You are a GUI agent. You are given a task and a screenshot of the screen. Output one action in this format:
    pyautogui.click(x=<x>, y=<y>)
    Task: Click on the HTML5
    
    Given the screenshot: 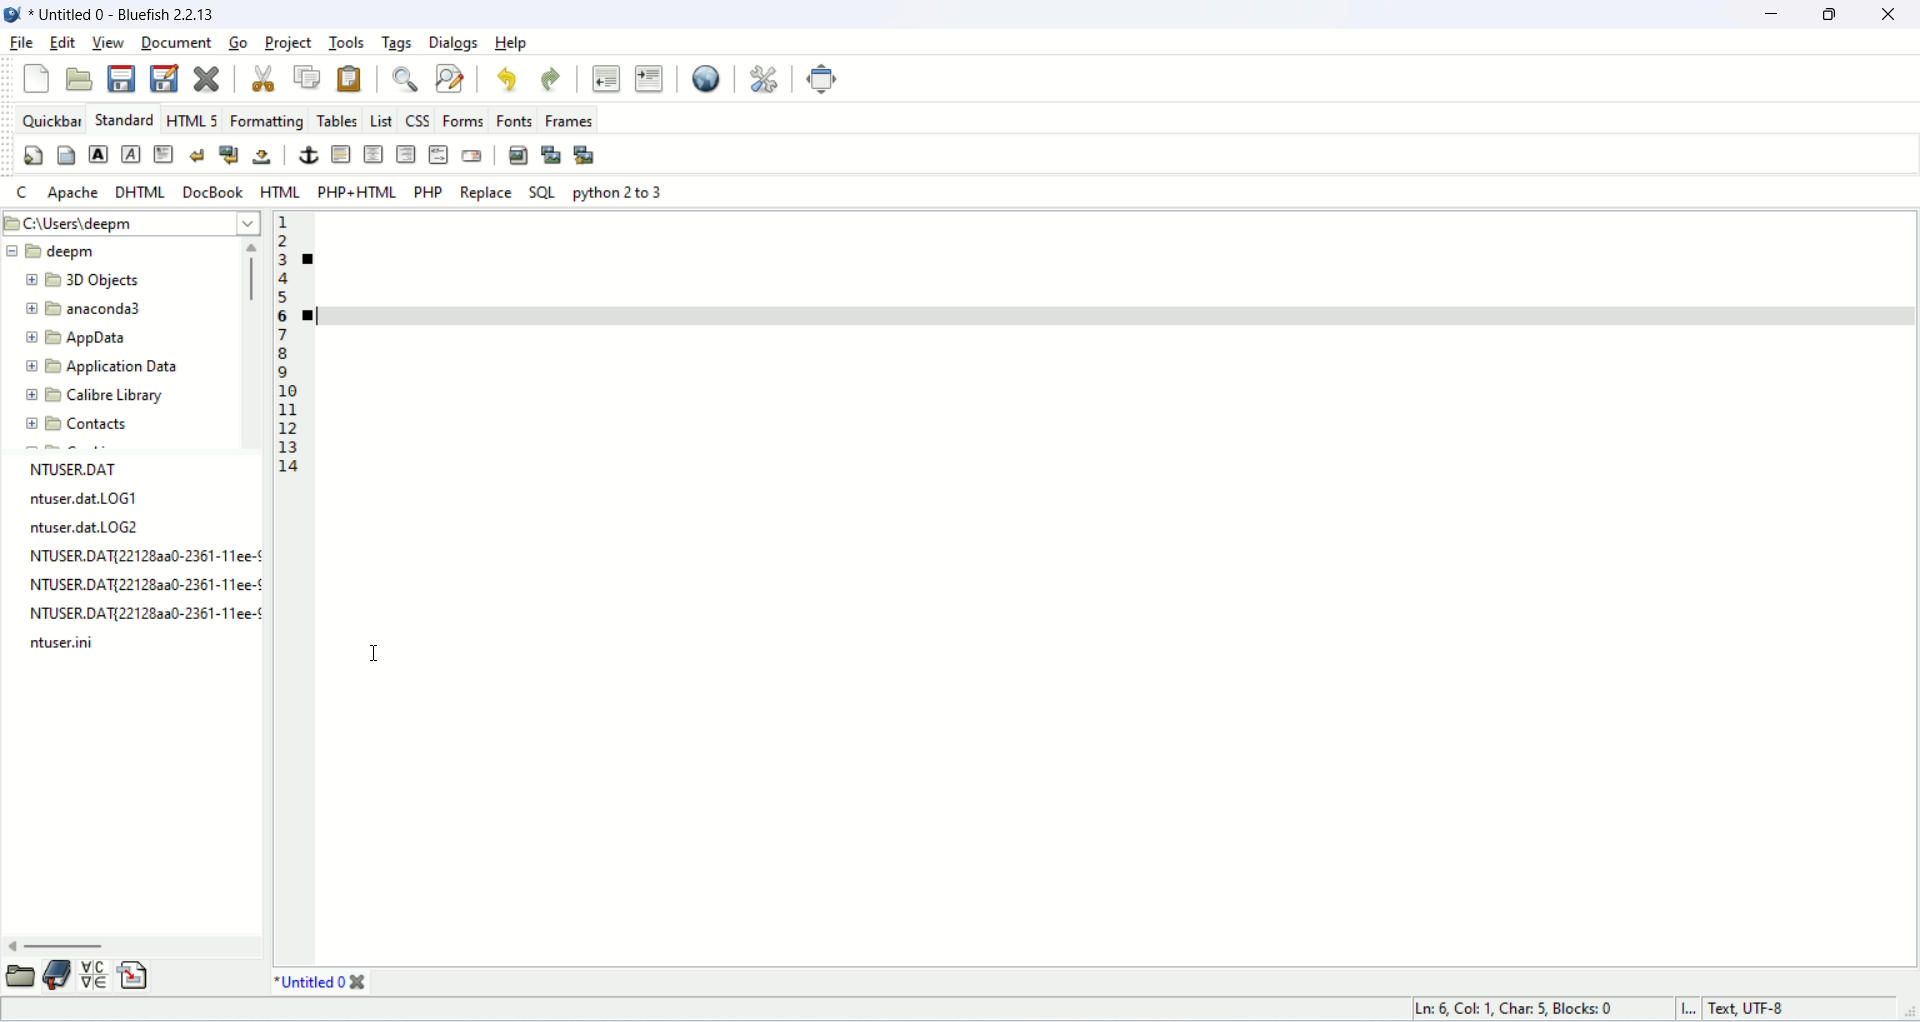 What is the action you would take?
    pyautogui.click(x=188, y=119)
    